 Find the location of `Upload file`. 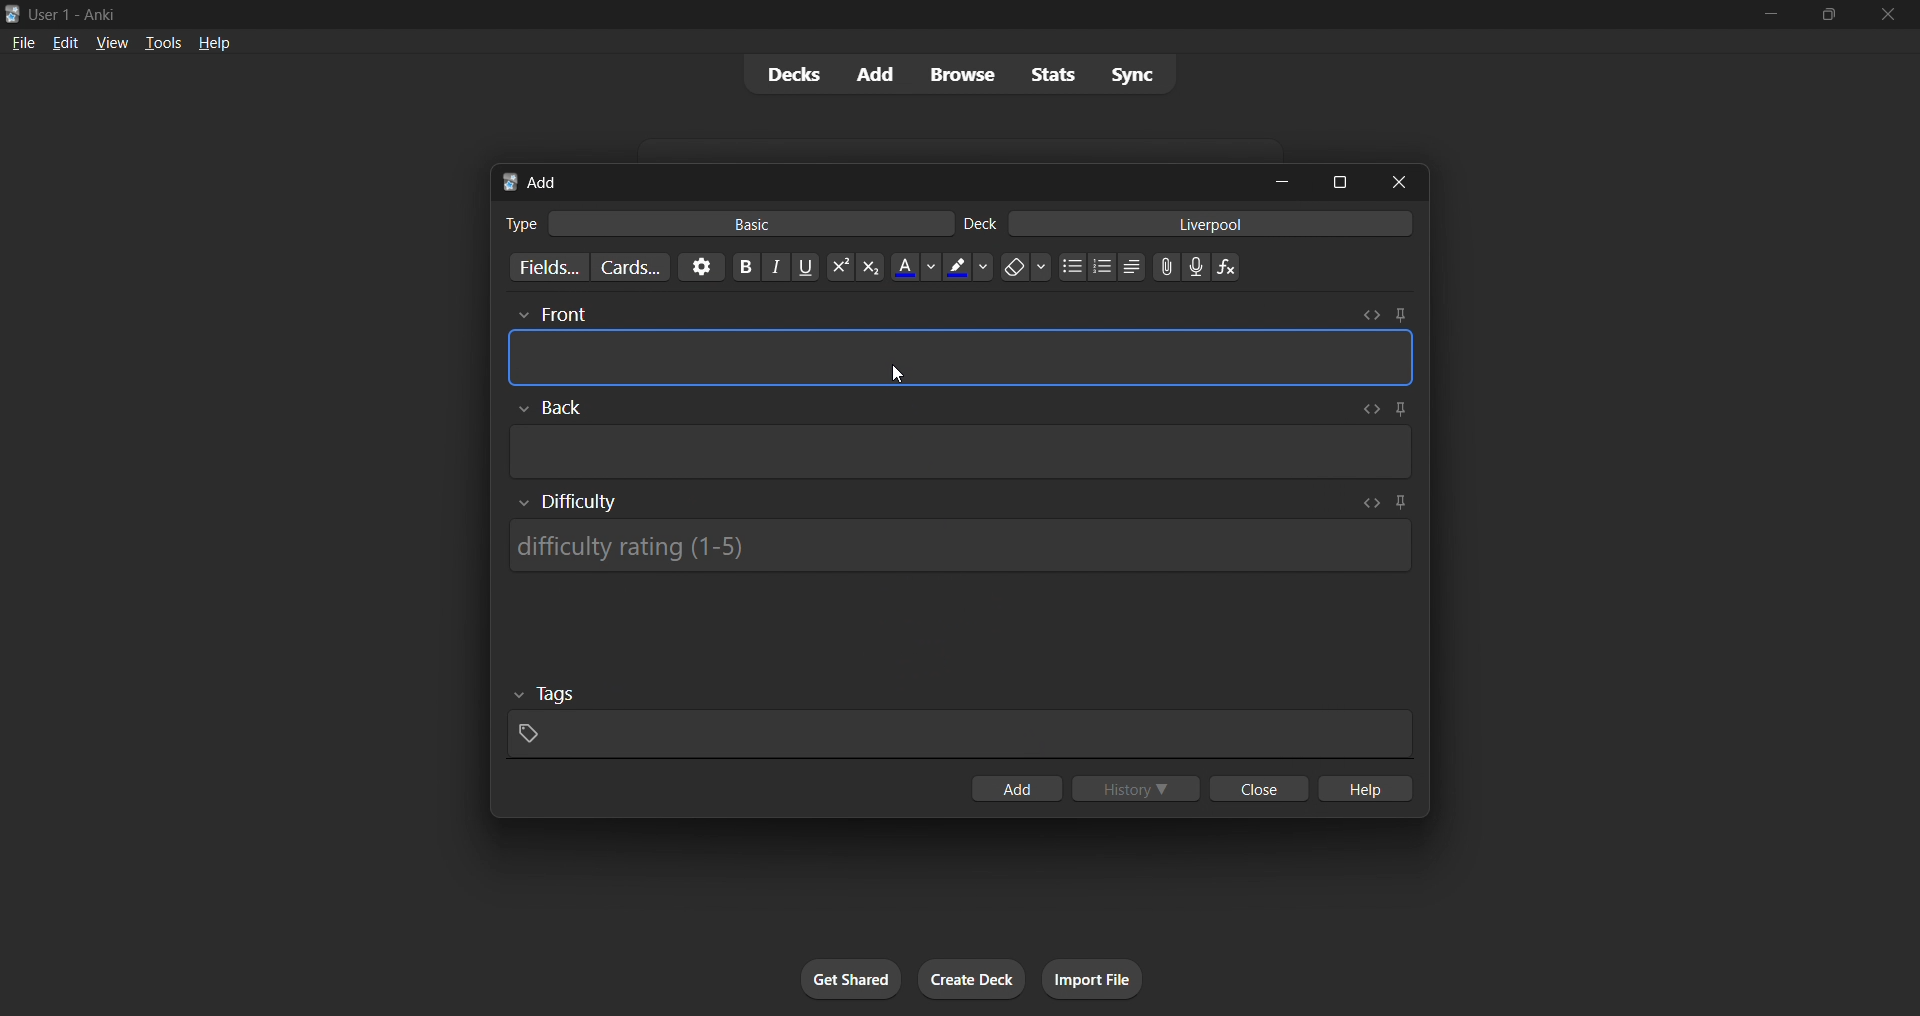

Upload file is located at coordinates (1167, 267).